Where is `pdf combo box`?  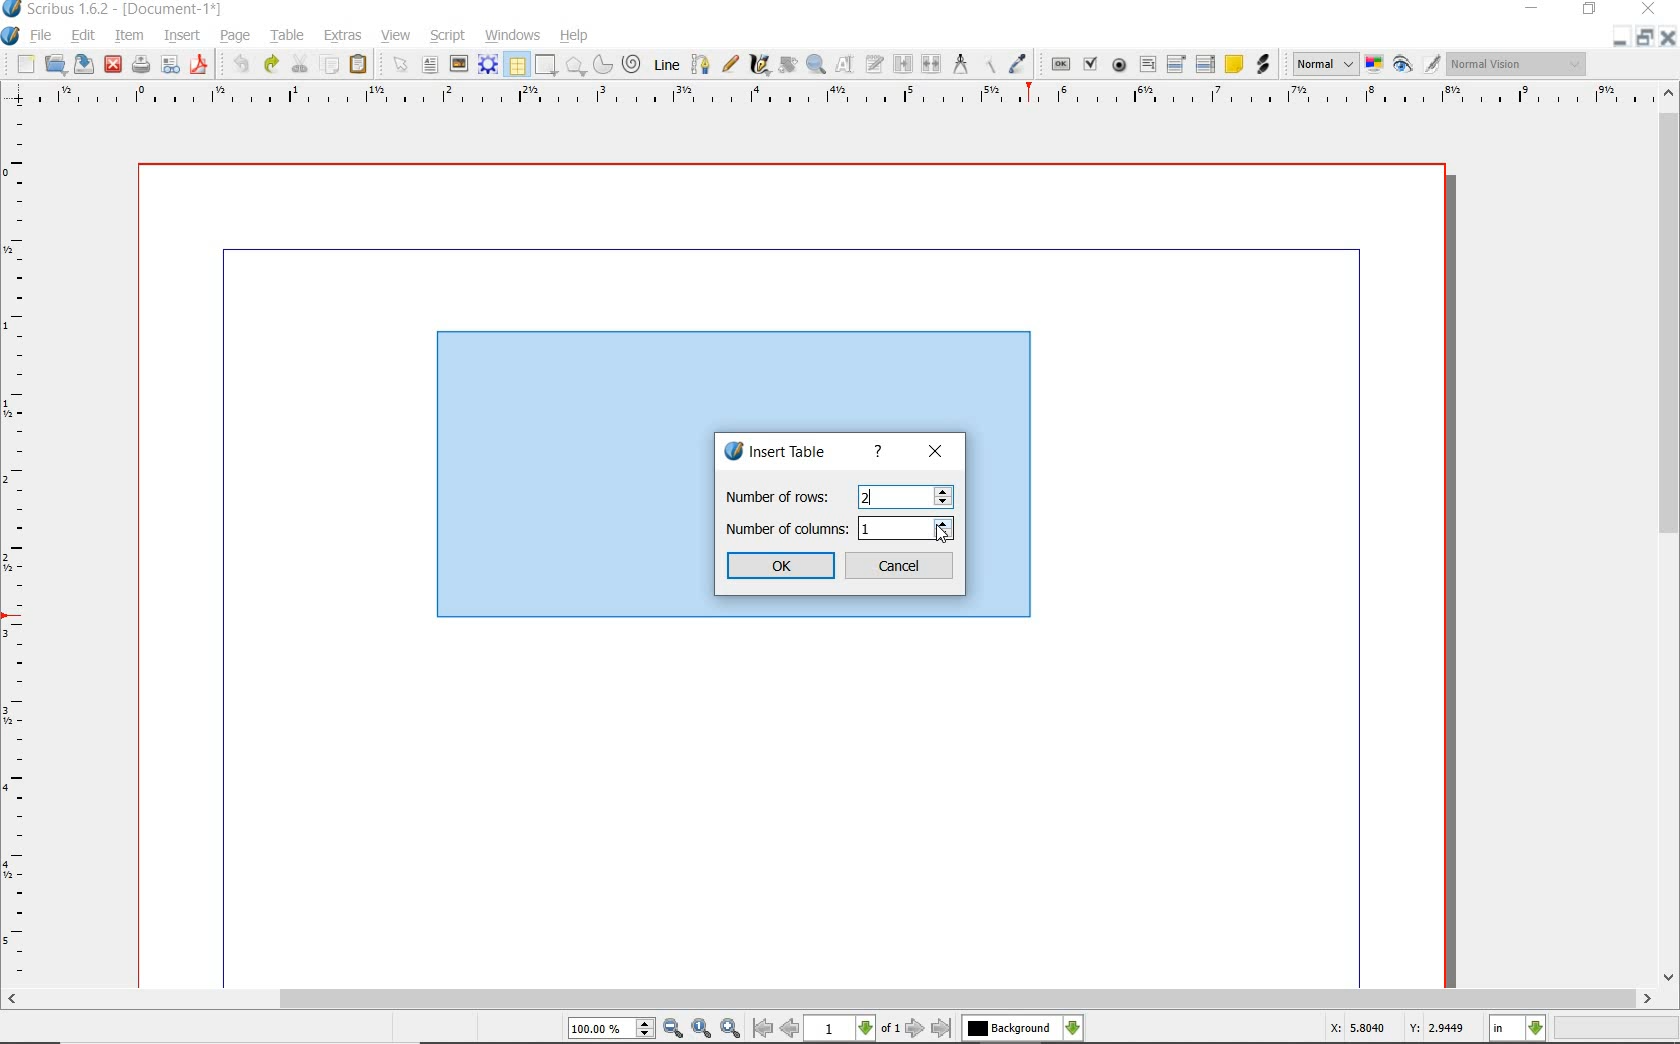
pdf combo box is located at coordinates (1178, 65).